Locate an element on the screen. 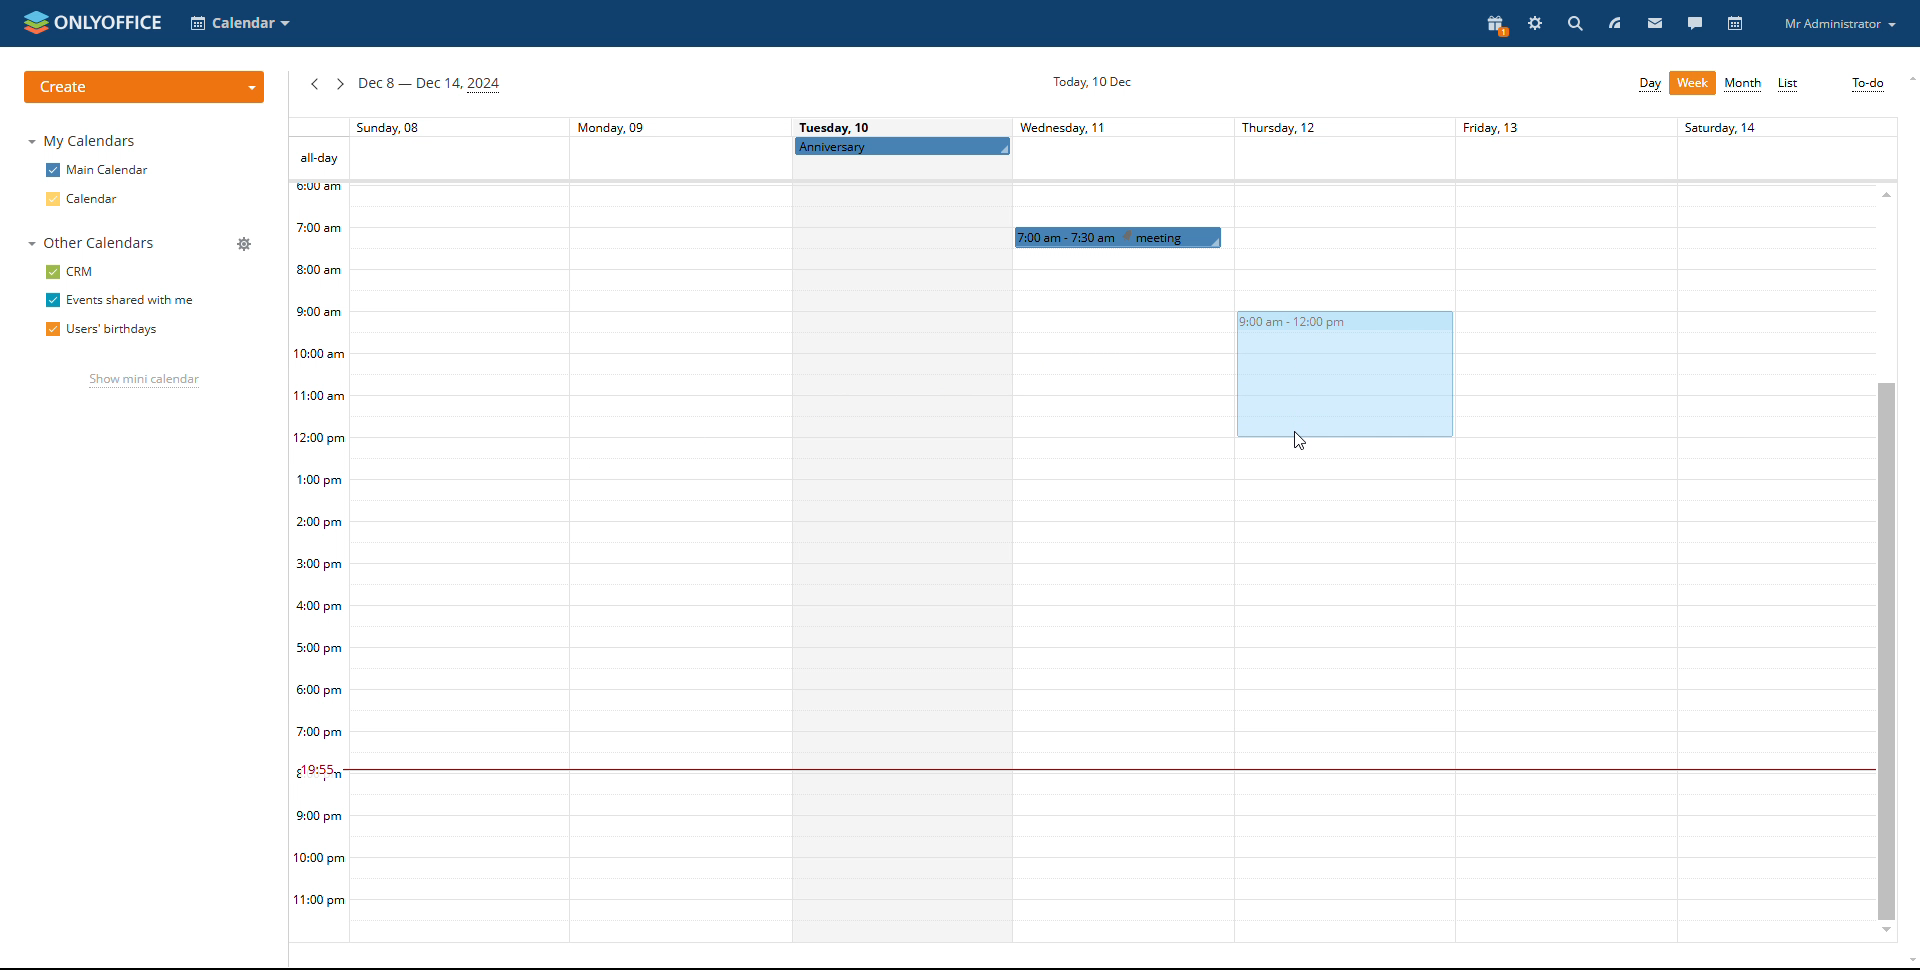 The height and width of the screenshot is (970, 1920). Tuesday, 10 is located at coordinates (837, 126).